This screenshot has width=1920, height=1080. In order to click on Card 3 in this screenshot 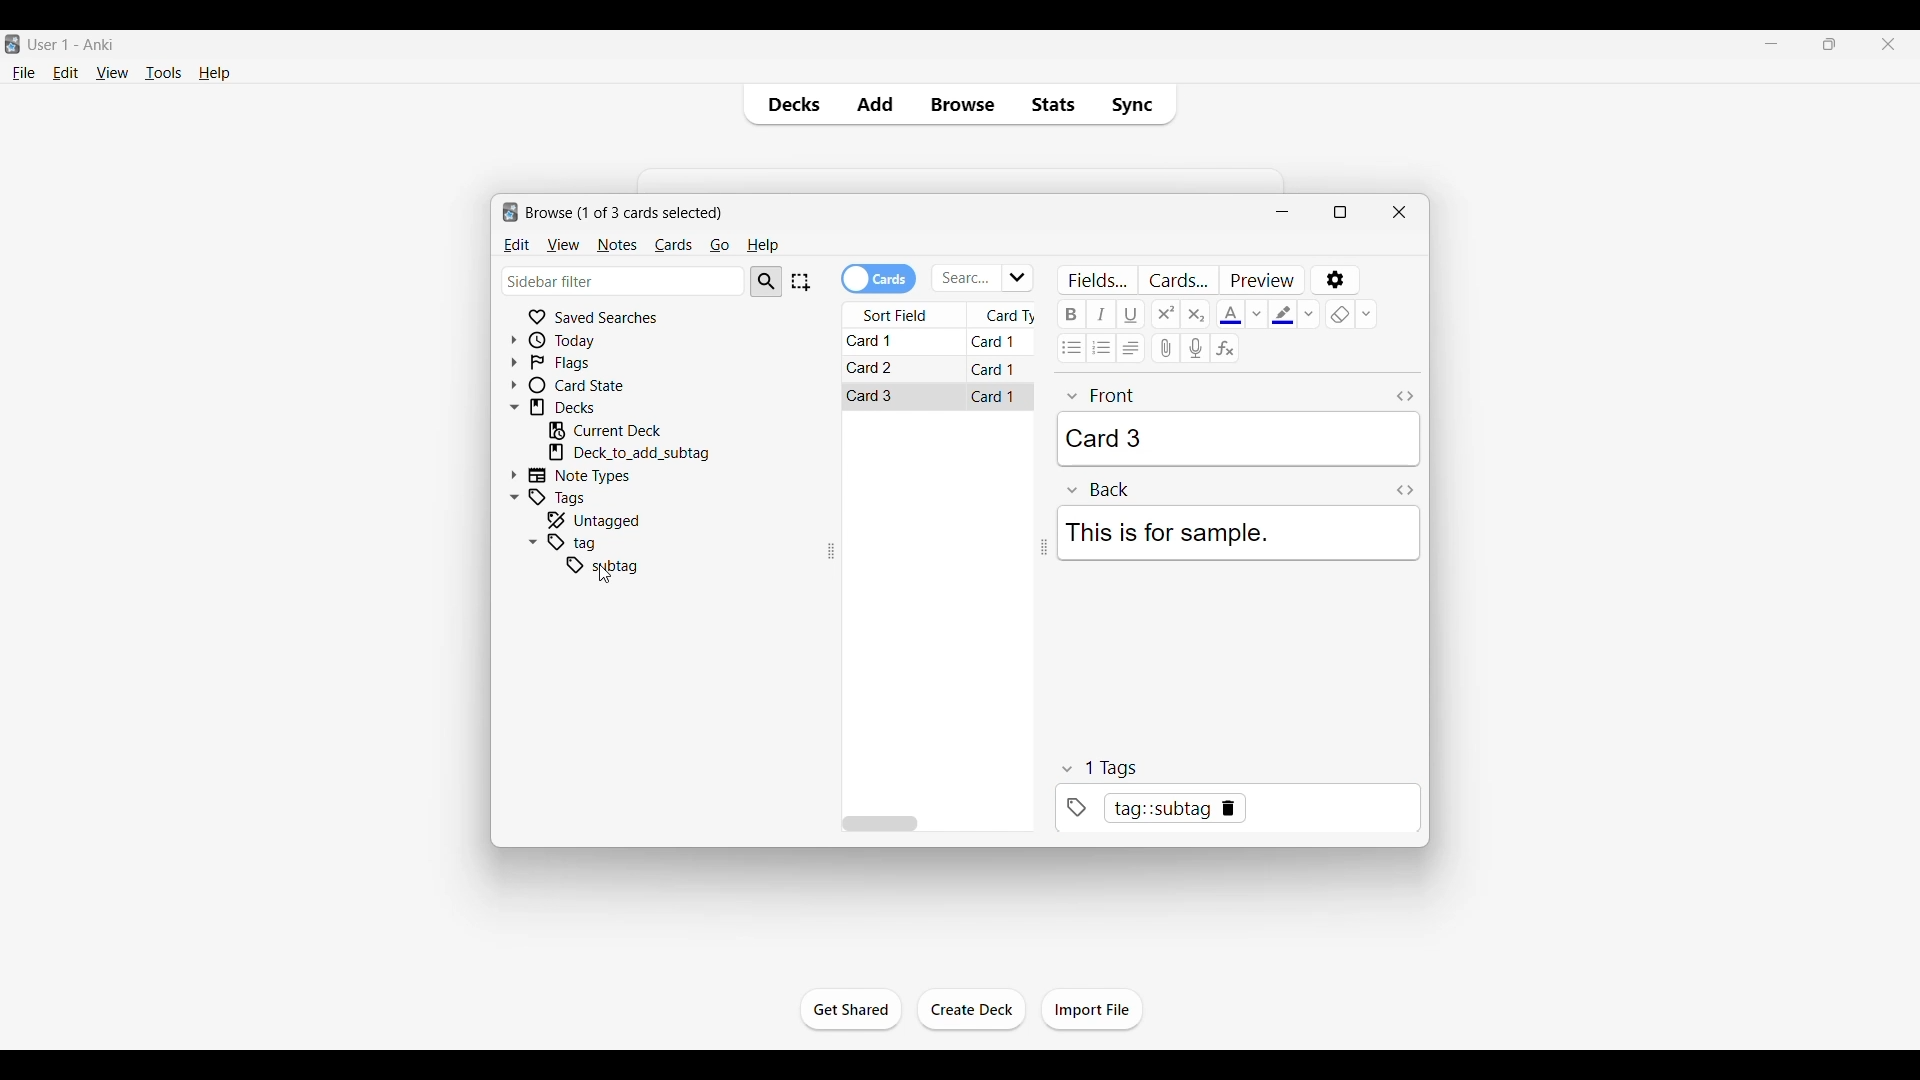, I will do `click(874, 395)`.